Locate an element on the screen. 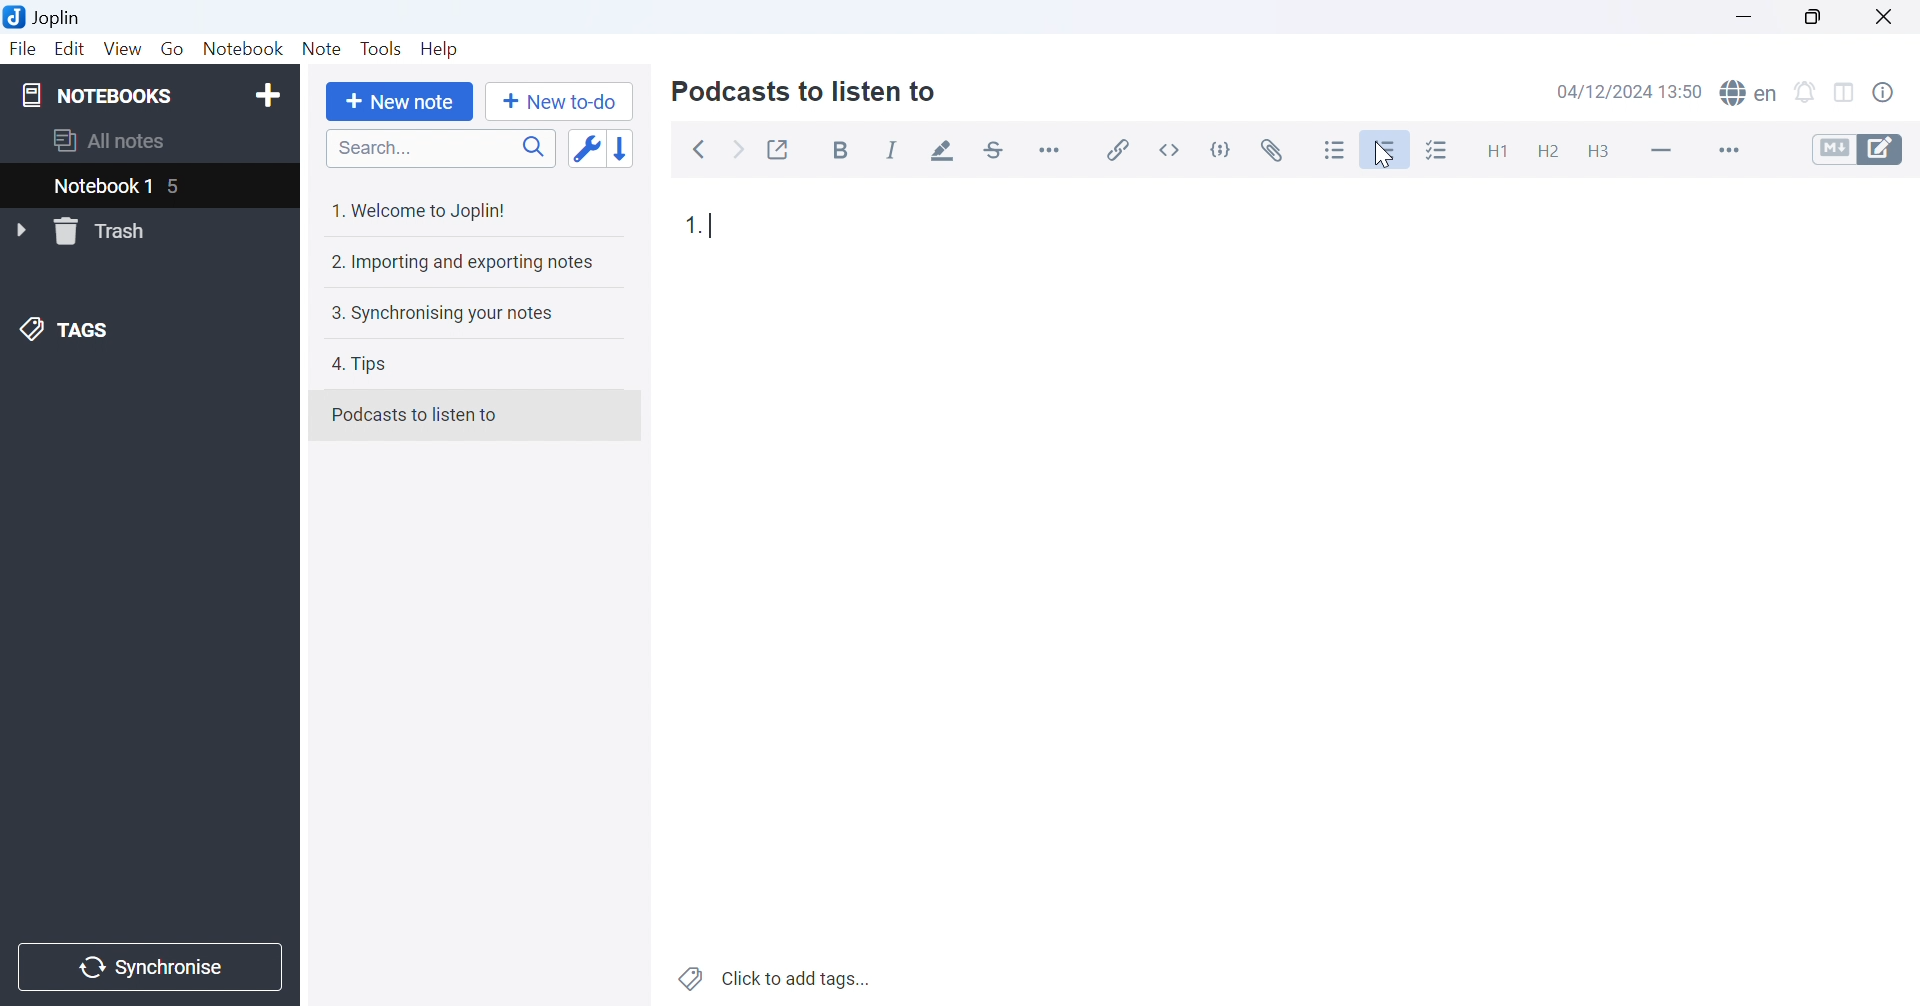 The height and width of the screenshot is (1006, 1920). Restore Down is located at coordinates (1810, 15).